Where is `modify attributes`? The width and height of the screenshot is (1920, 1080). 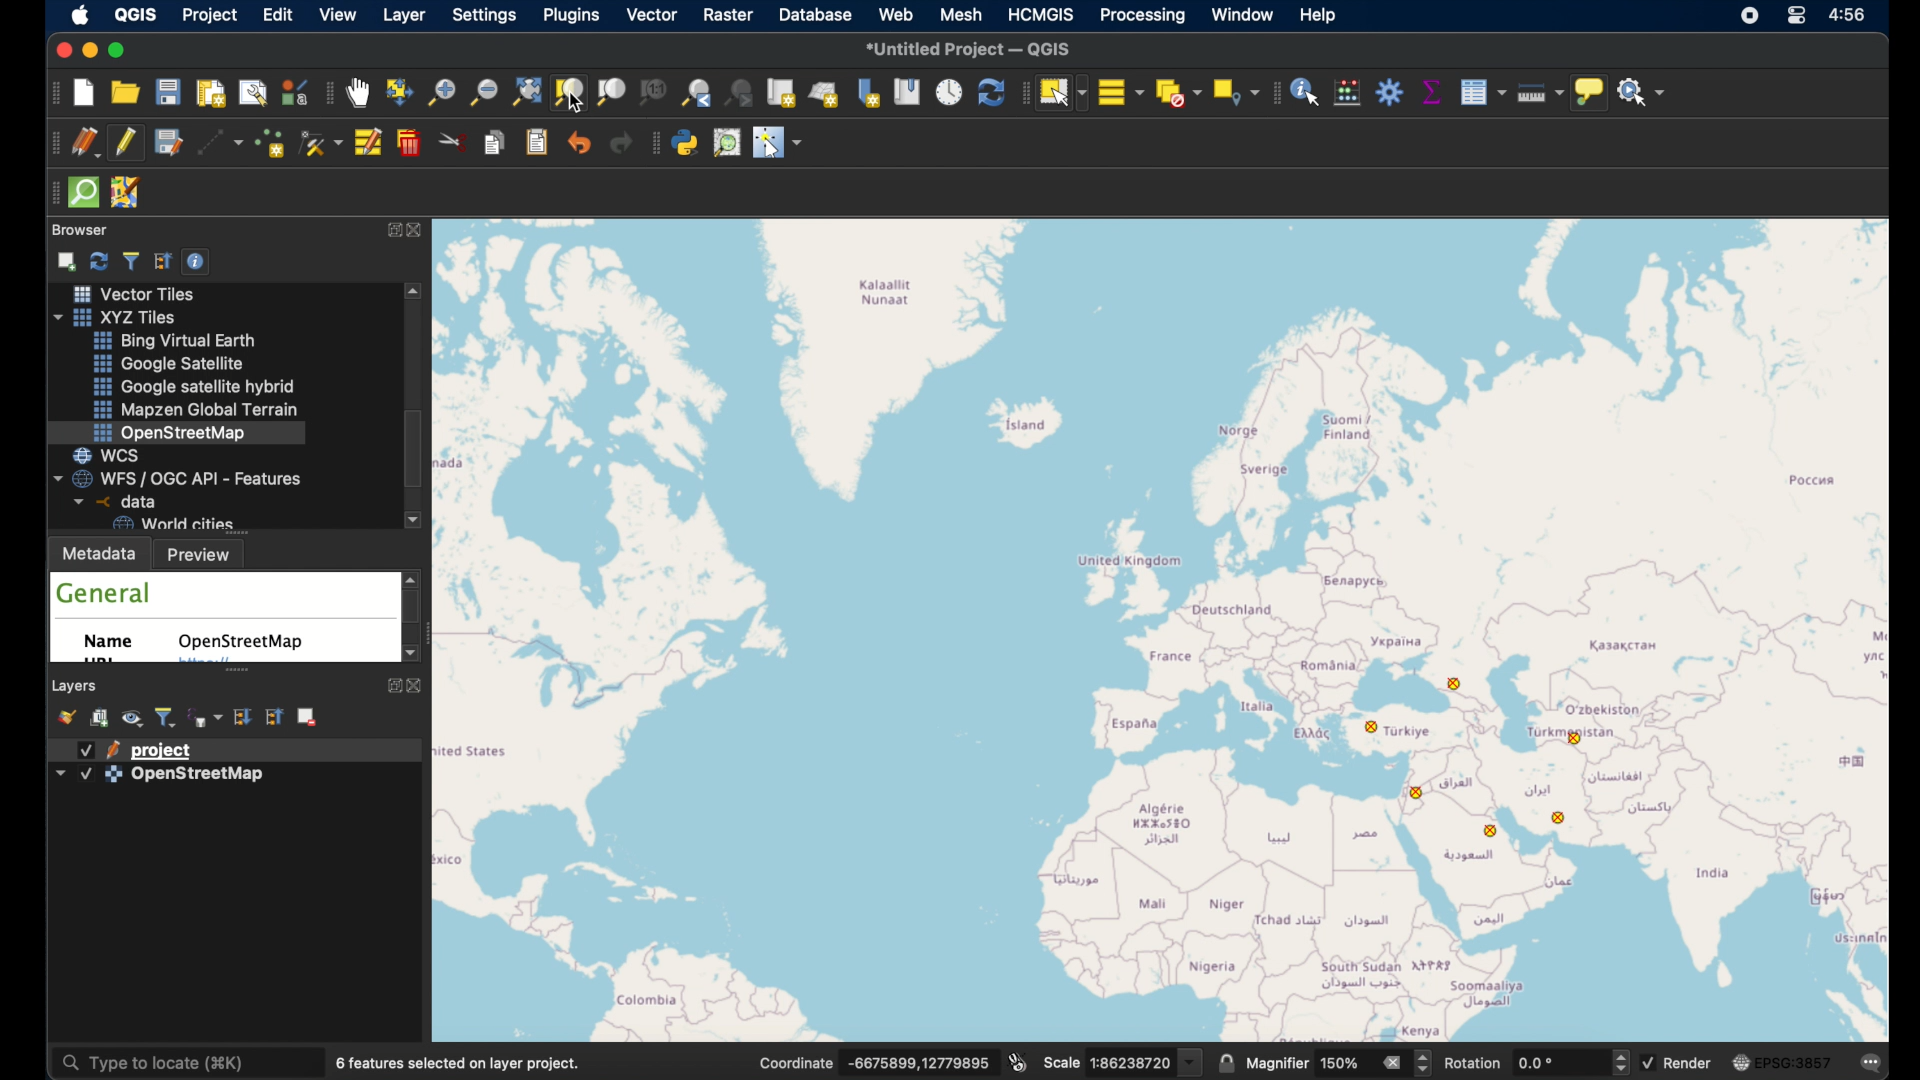
modify attributes is located at coordinates (370, 144).